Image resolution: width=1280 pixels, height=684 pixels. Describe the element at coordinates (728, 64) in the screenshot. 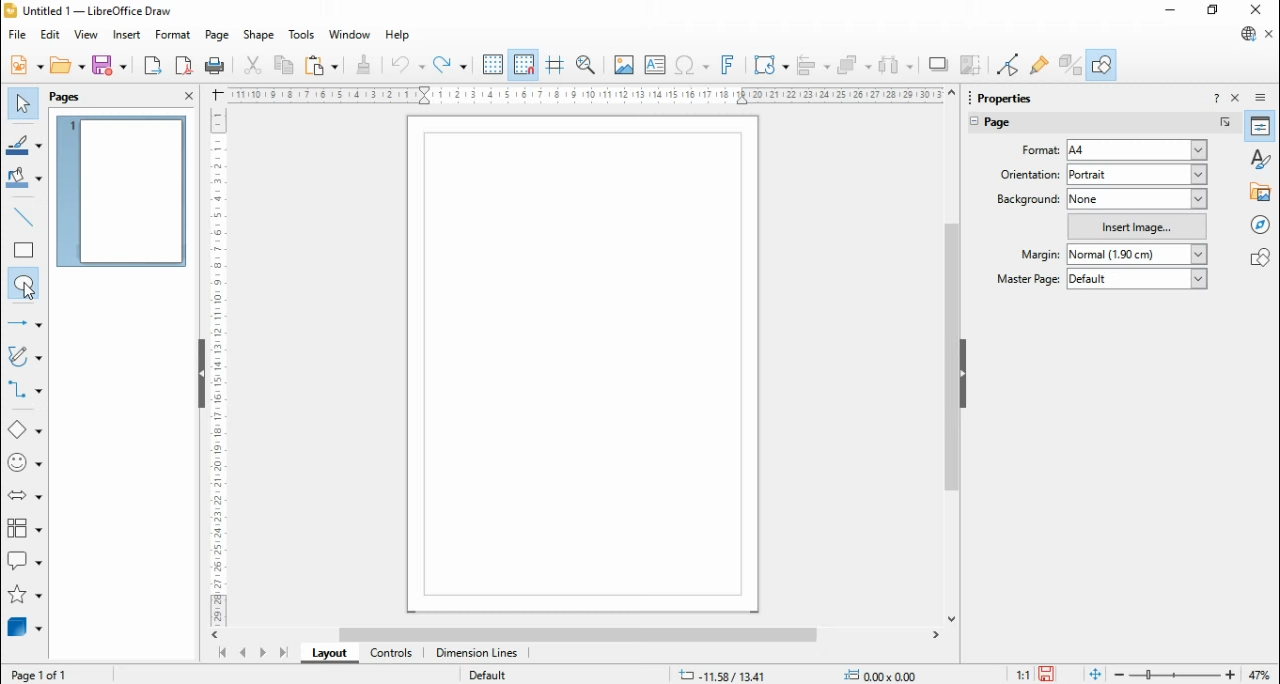

I see `insert fontwork text` at that location.